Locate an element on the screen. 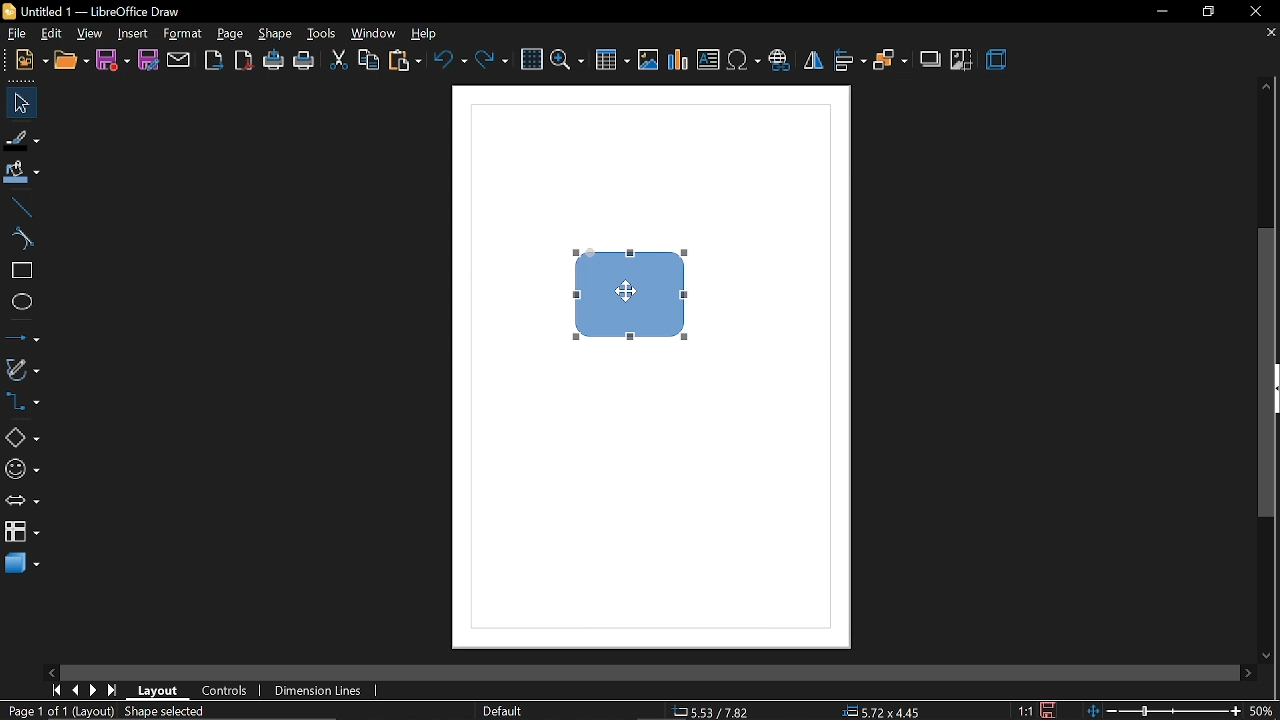  scaling factor is located at coordinates (1022, 710).